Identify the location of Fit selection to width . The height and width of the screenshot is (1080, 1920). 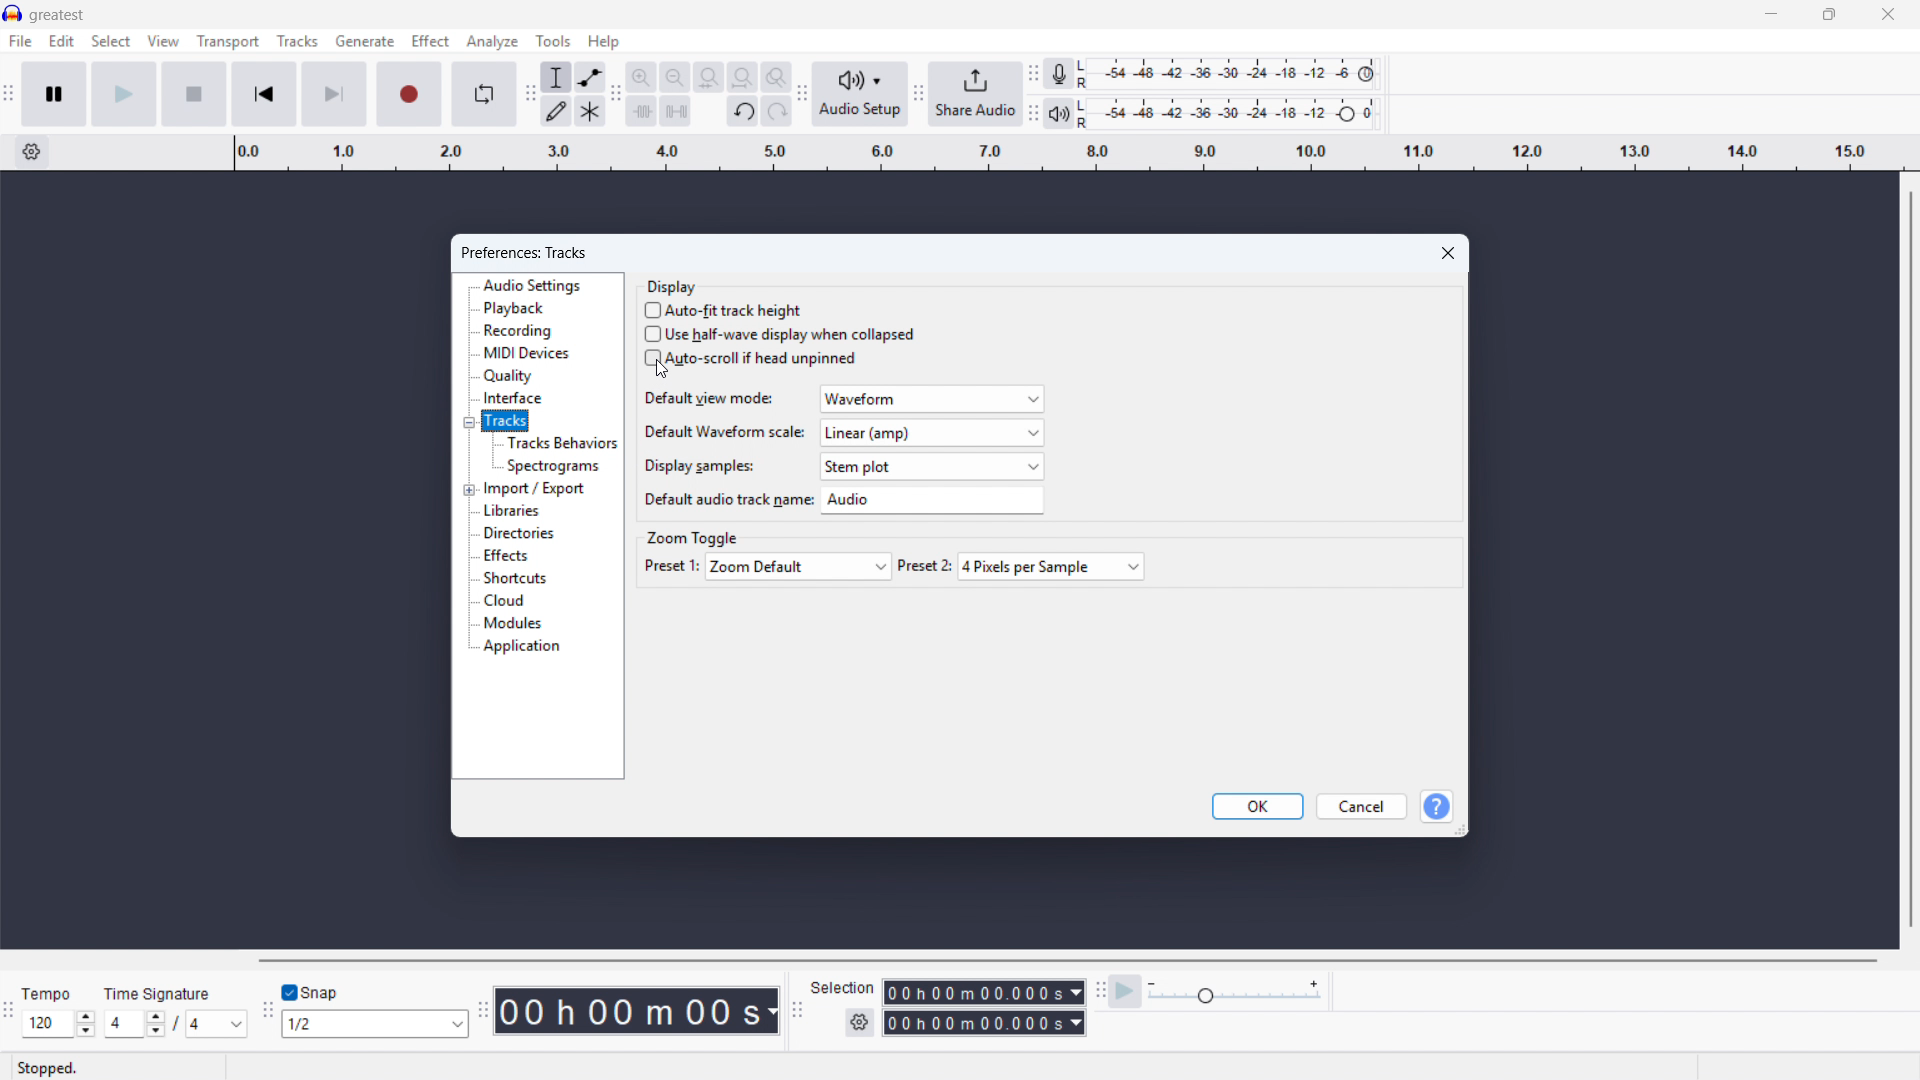
(710, 78).